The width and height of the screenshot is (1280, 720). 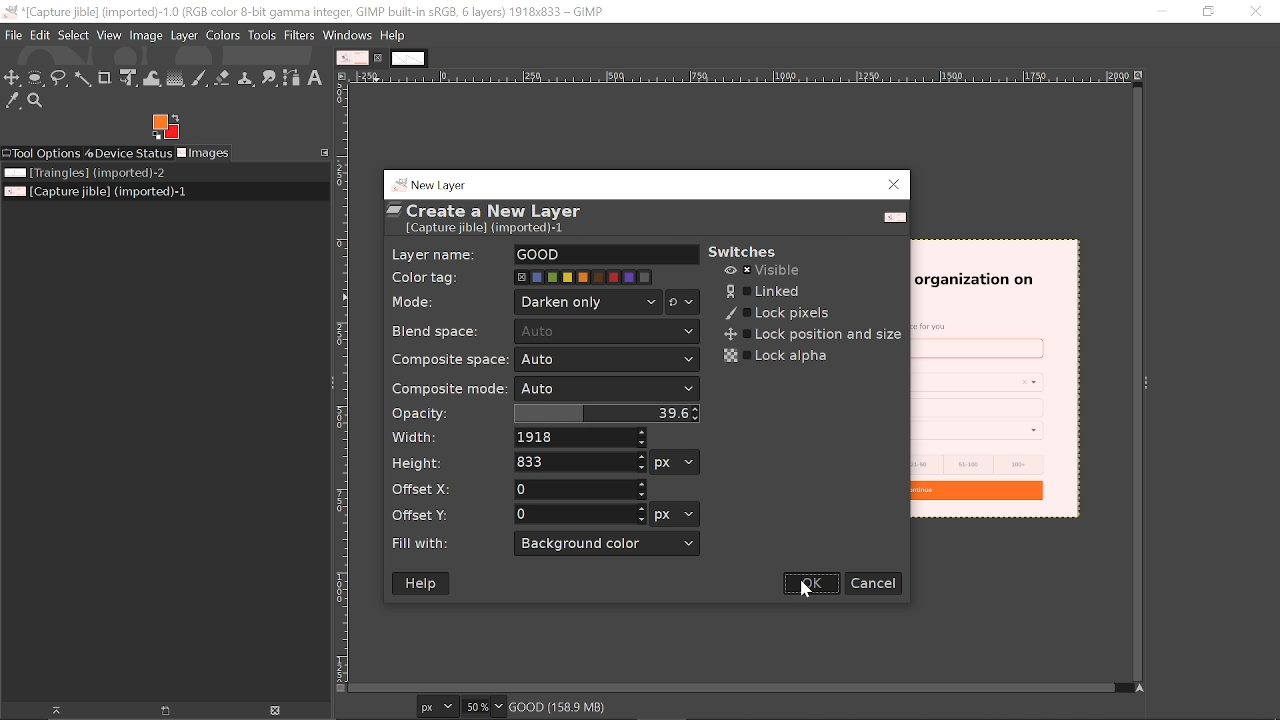 I want to click on other tab, so click(x=409, y=59).